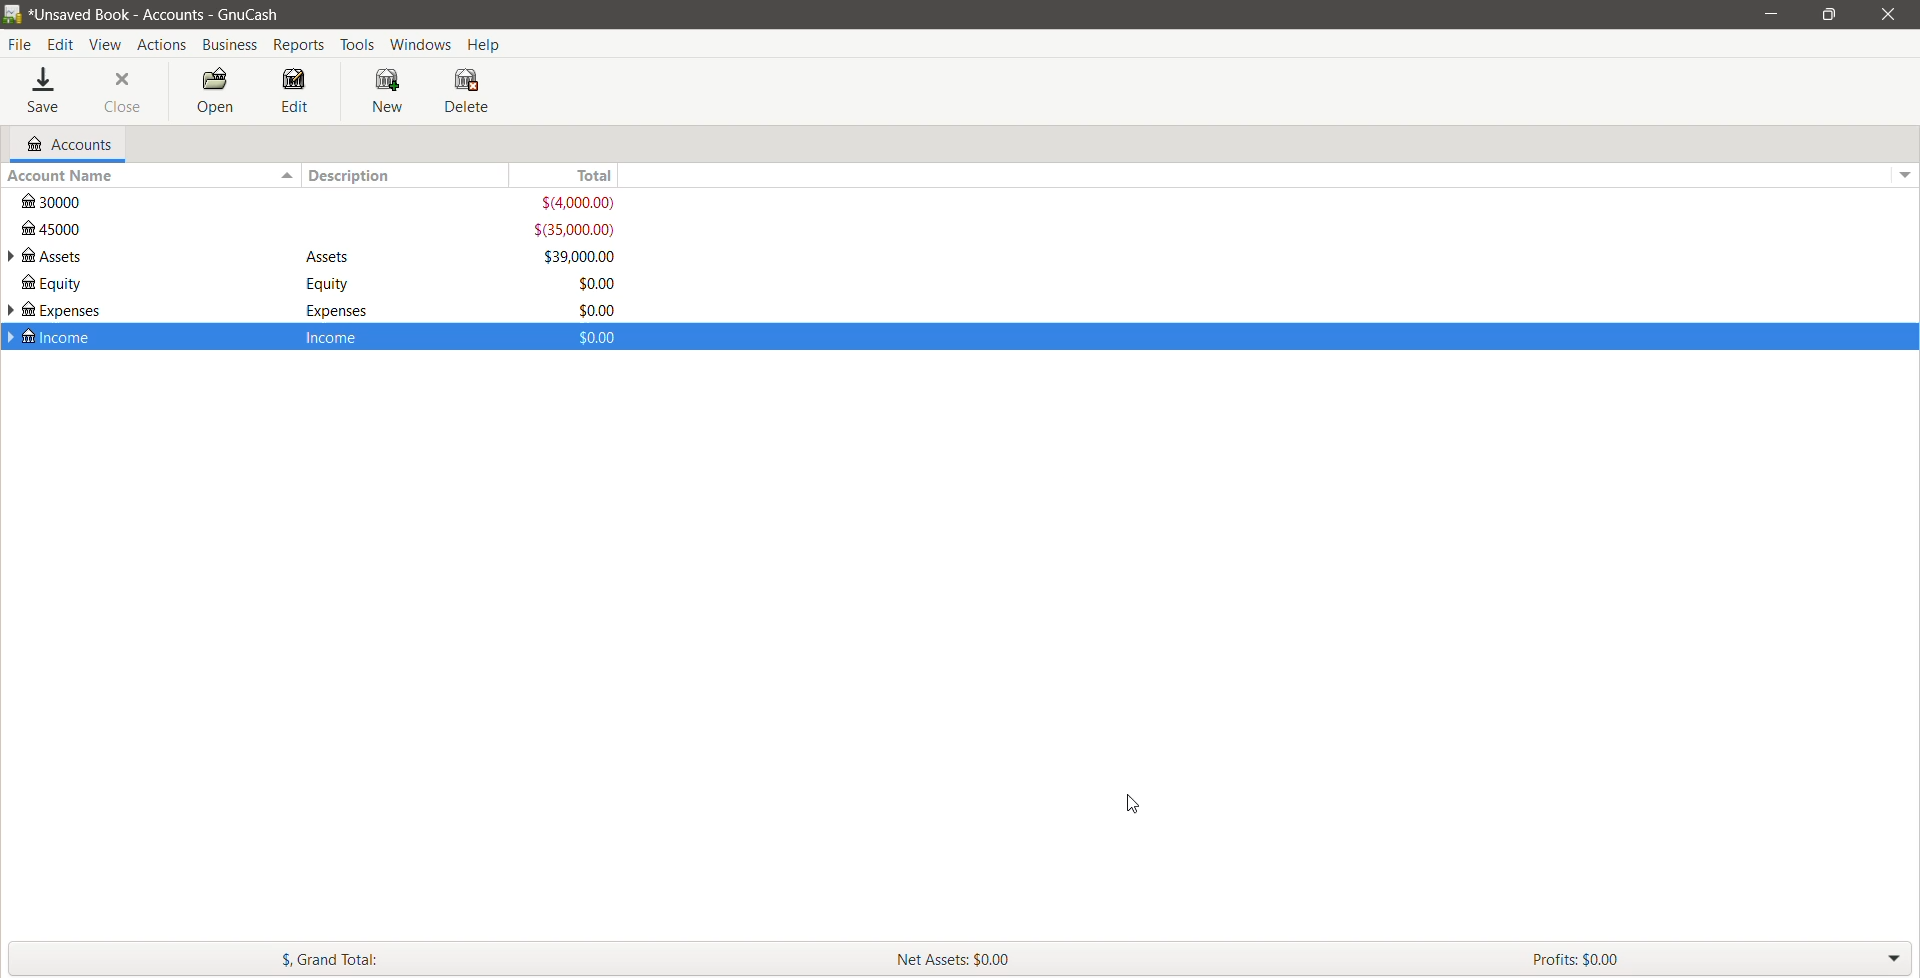 The image size is (1920, 978). Describe the element at coordinates (323, 284) in the screenshot. I see `details of the account "Equity"` at that location.